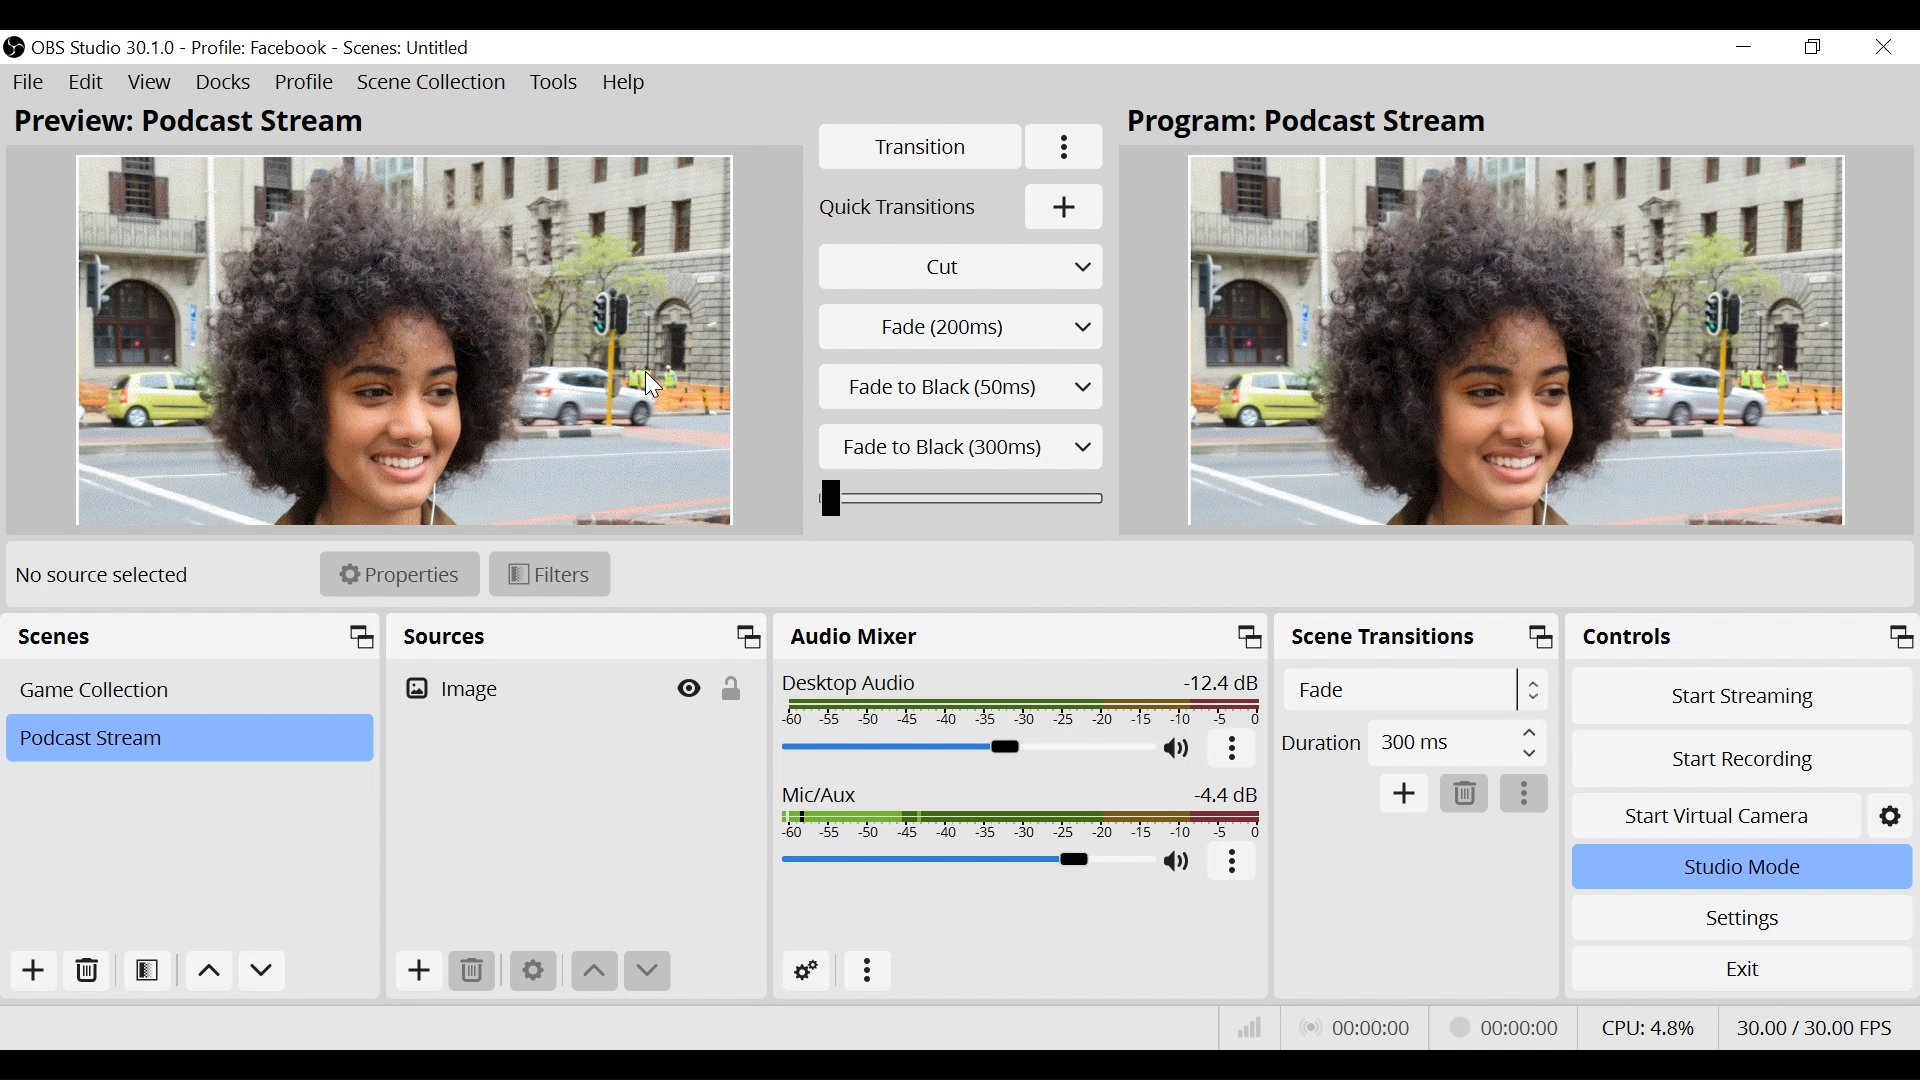 The width and height of the screenshot is (1920, 1080). I want to click on Exit, so click(1742, 967).